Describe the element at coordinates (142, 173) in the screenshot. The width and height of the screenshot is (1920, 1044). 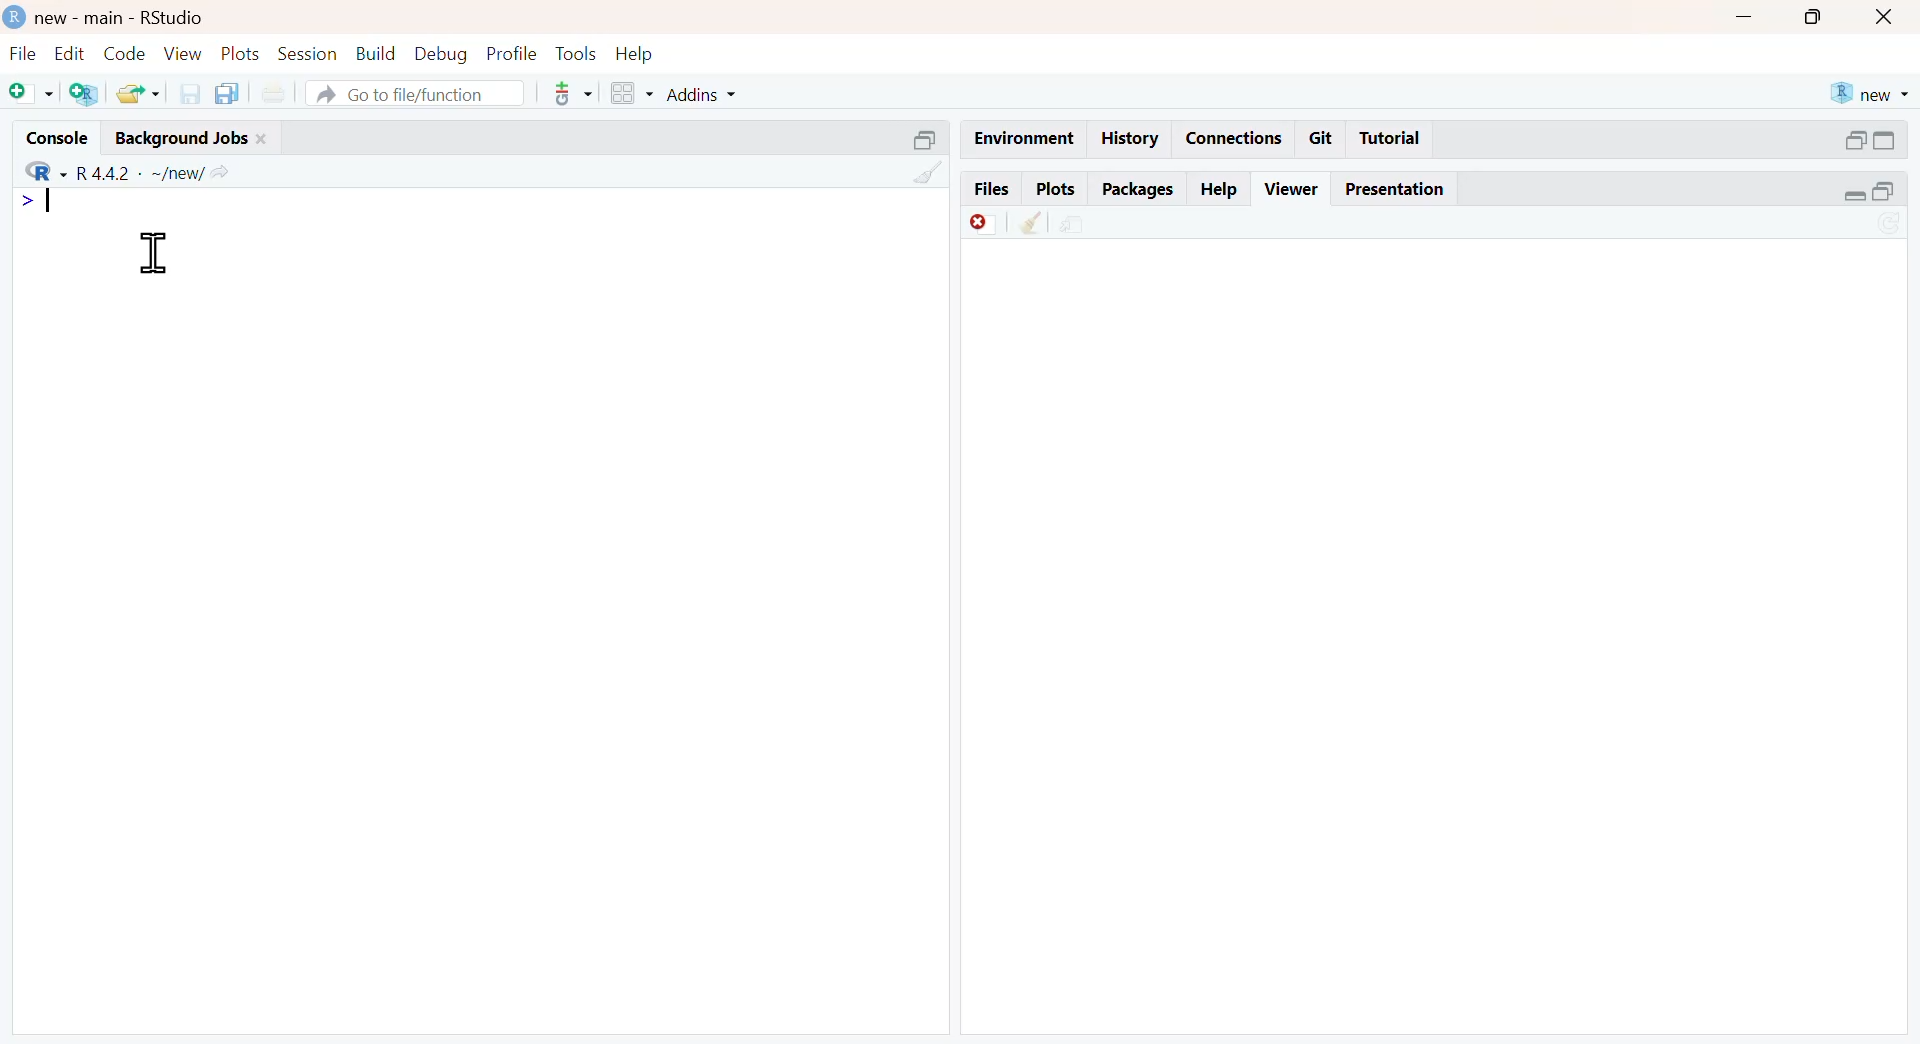
I see `R 4.4.2 ~/new/` at that location.